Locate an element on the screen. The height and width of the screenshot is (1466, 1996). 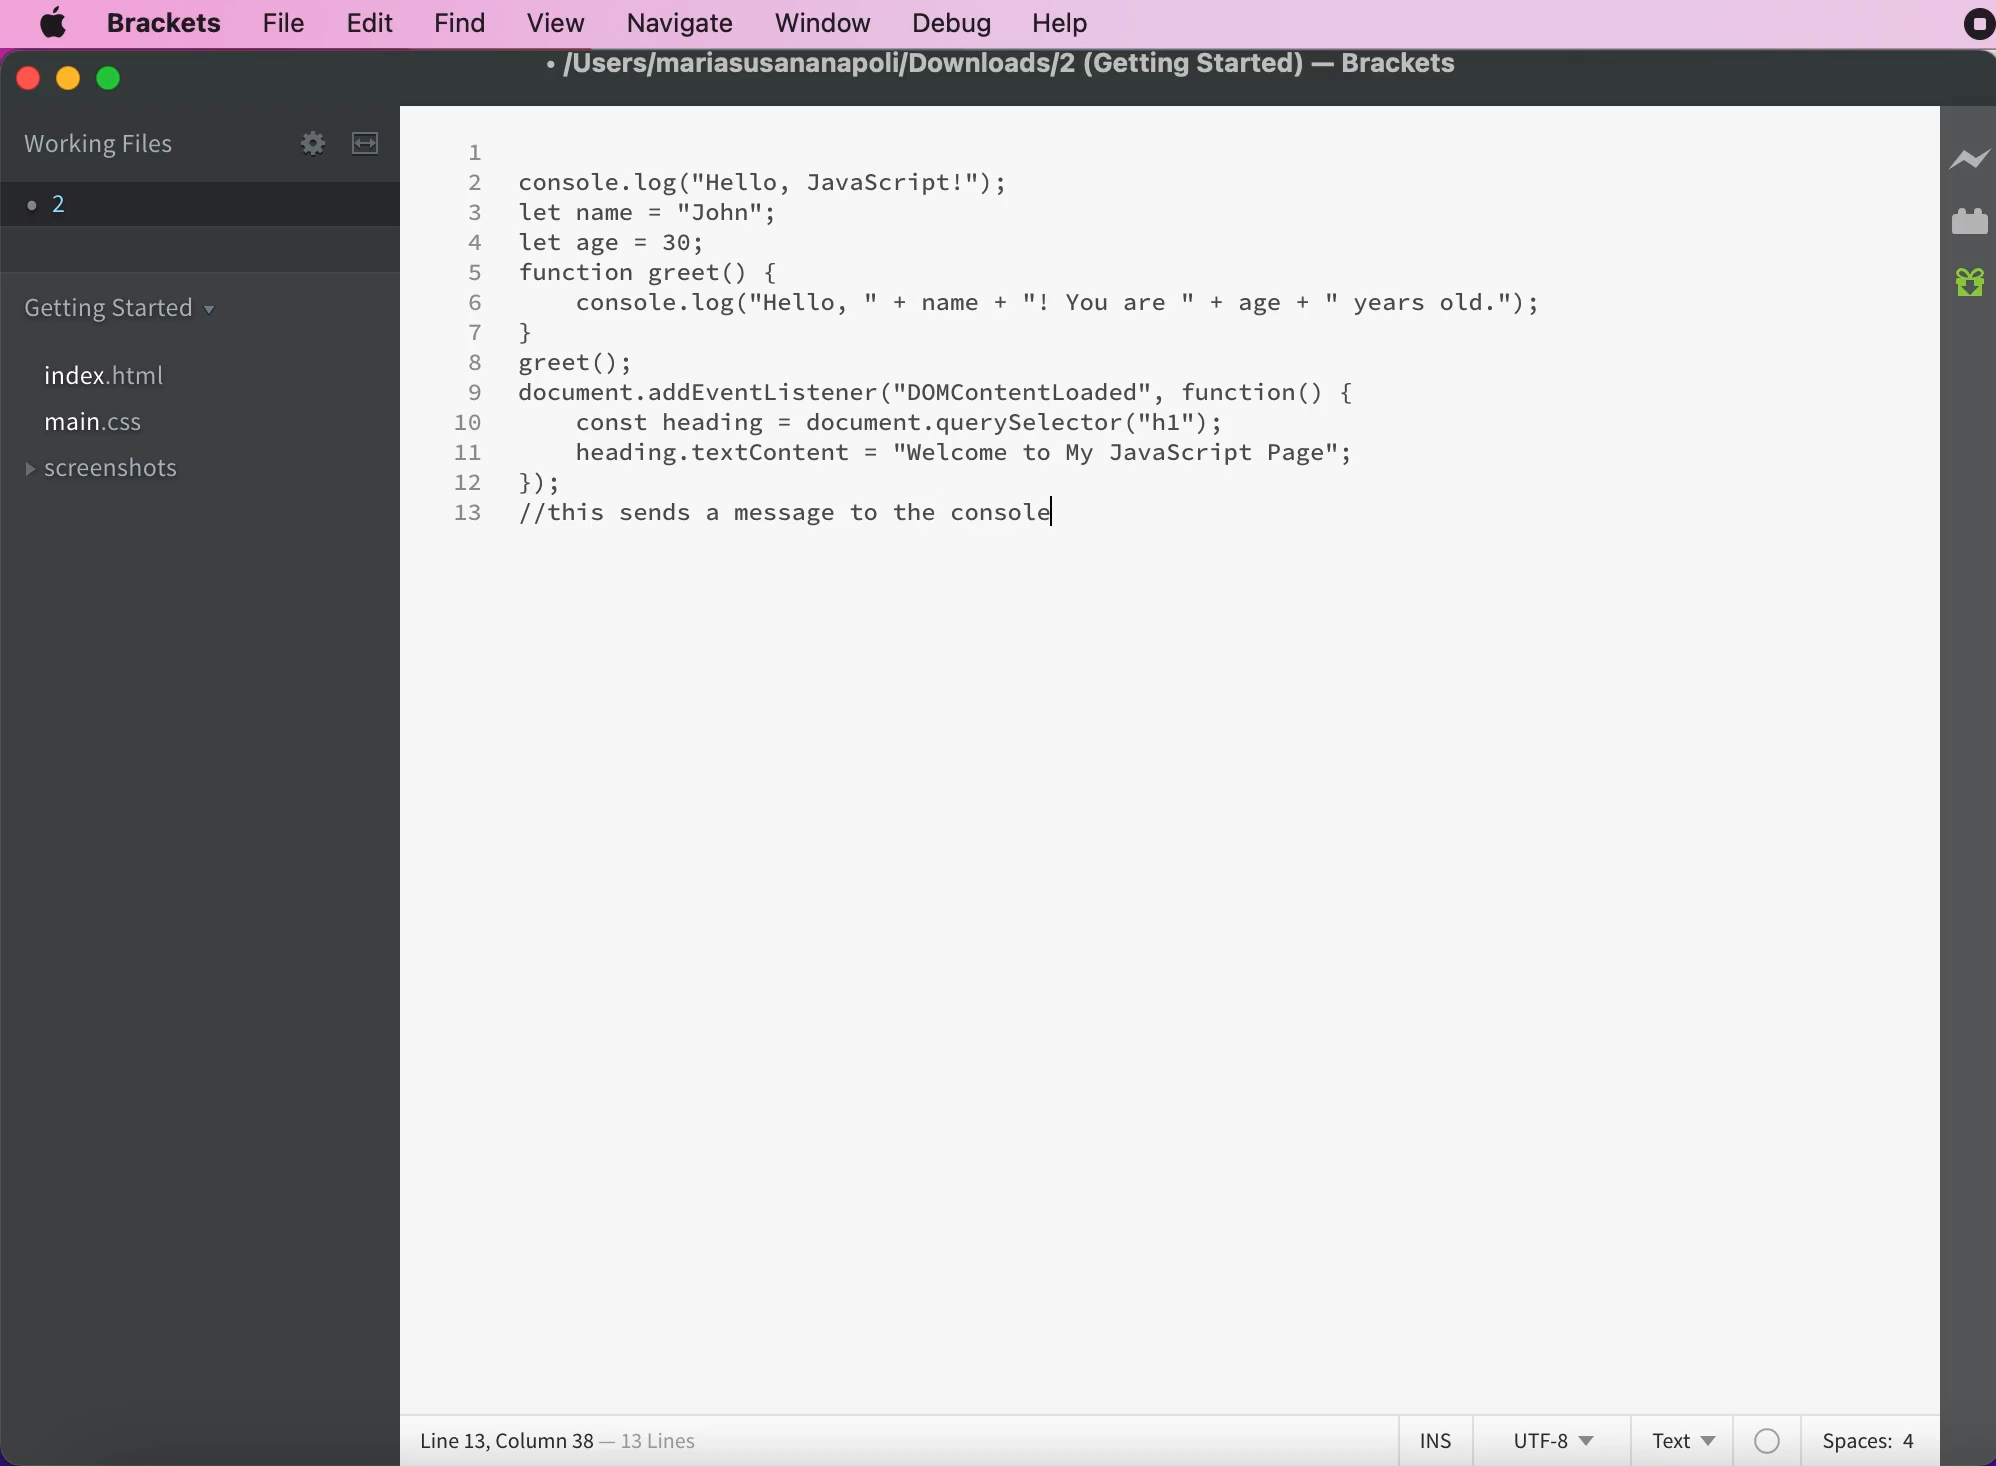
new build of brackets is located at coordinates (1970, 288).